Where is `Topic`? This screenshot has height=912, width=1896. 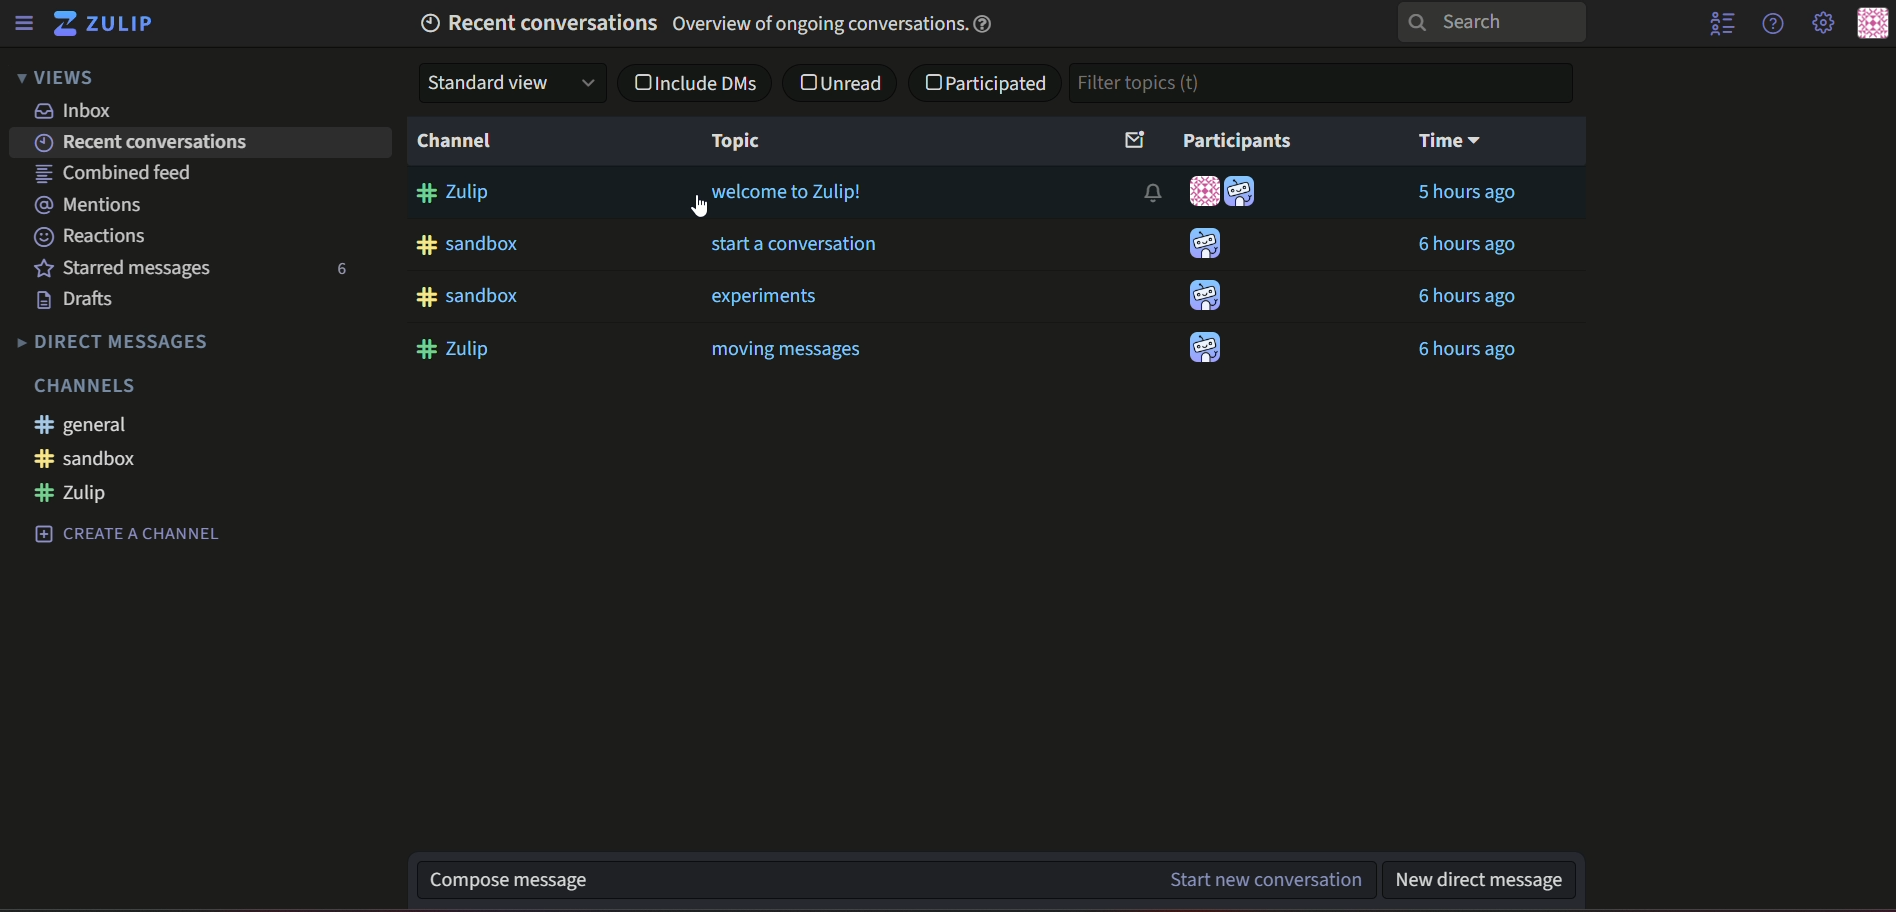 Topic is located at coordinates (736, 141).